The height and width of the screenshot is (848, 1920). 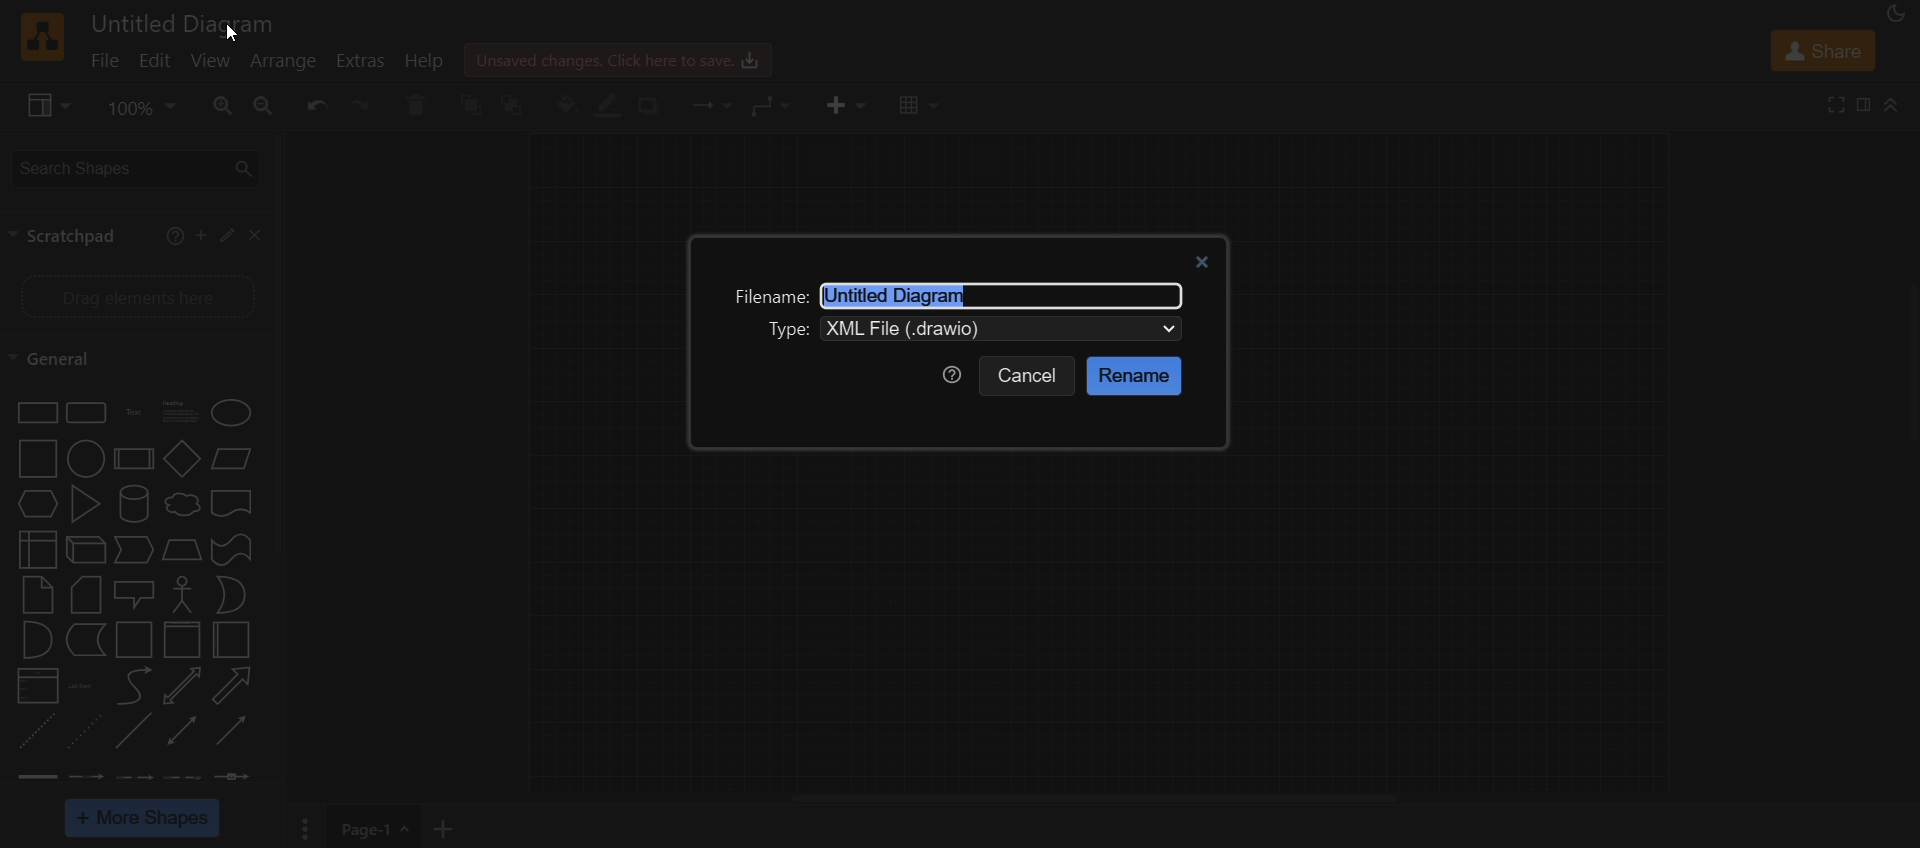 What do you see at coordinates (144, 819) in the screenshot?
I see `more shapes` at bounding box center [144, 819].